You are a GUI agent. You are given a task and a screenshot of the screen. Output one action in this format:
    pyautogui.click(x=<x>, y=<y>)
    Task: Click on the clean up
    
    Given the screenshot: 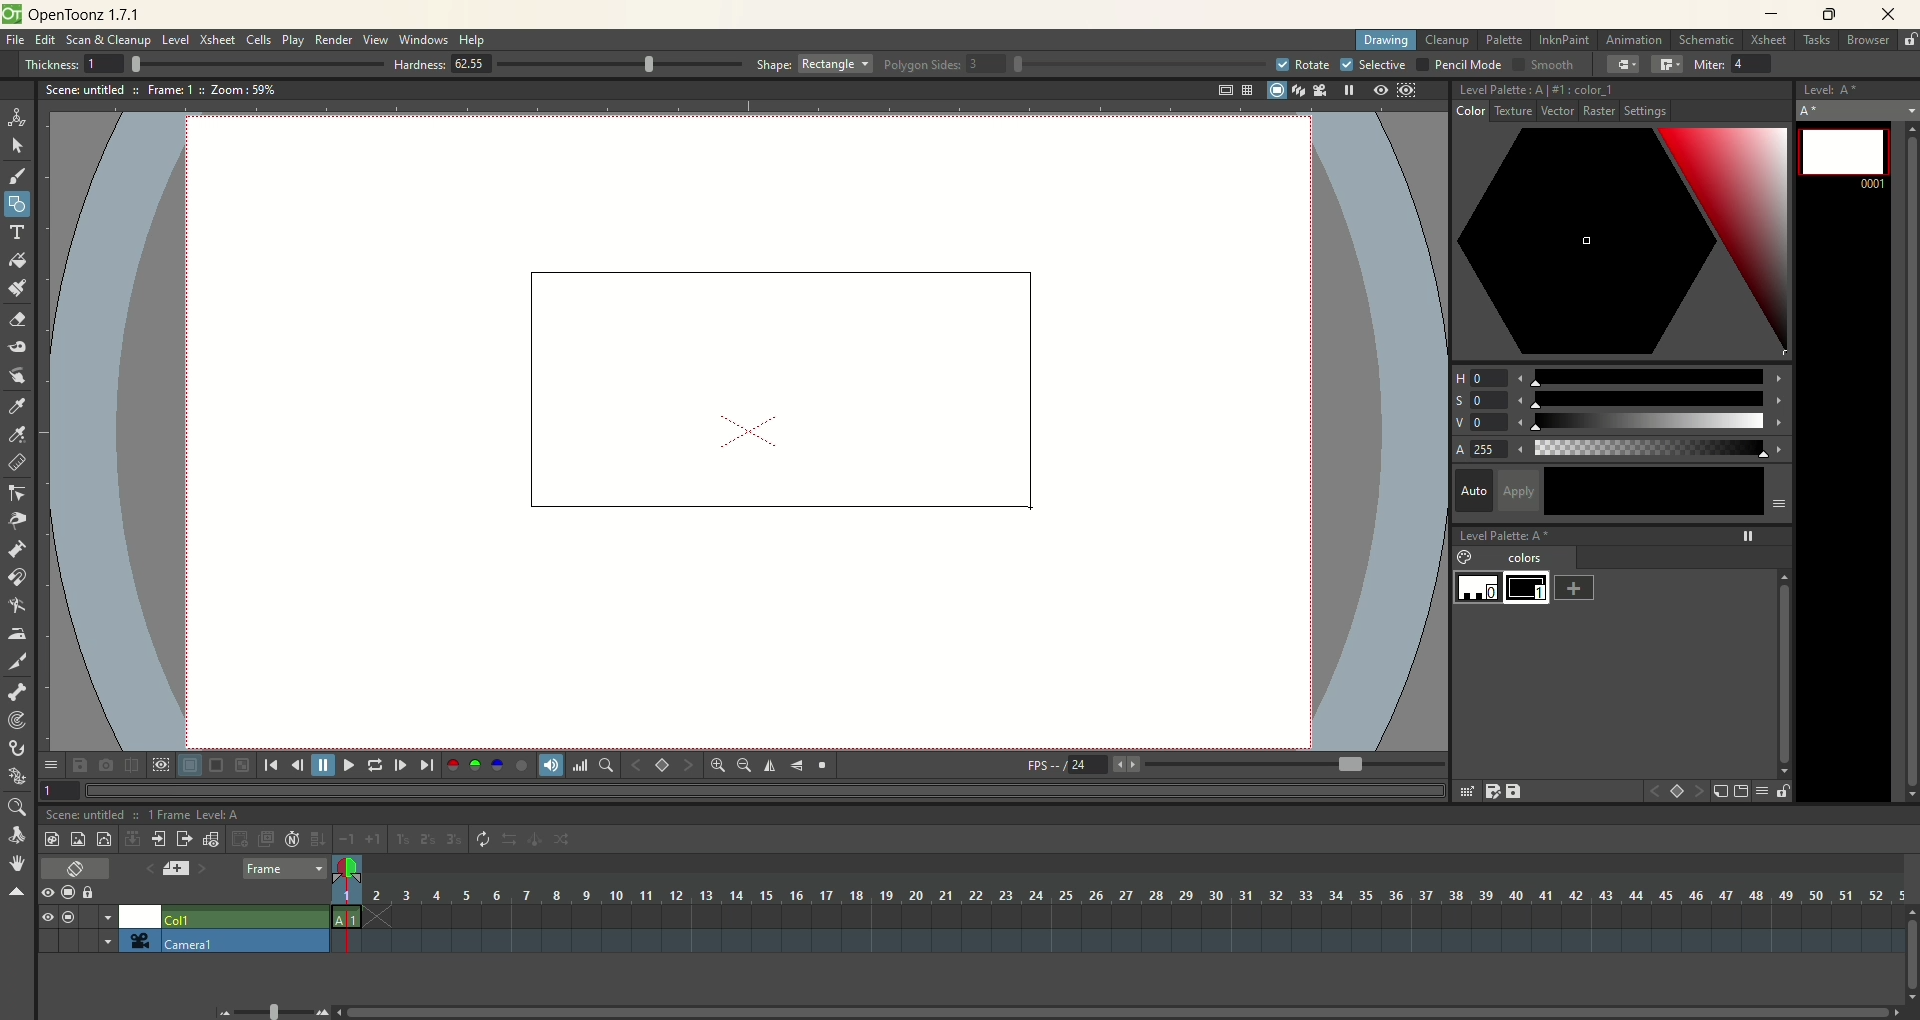 What is the action you would take?
    pyautogui.click(x=1447, y=41)
    